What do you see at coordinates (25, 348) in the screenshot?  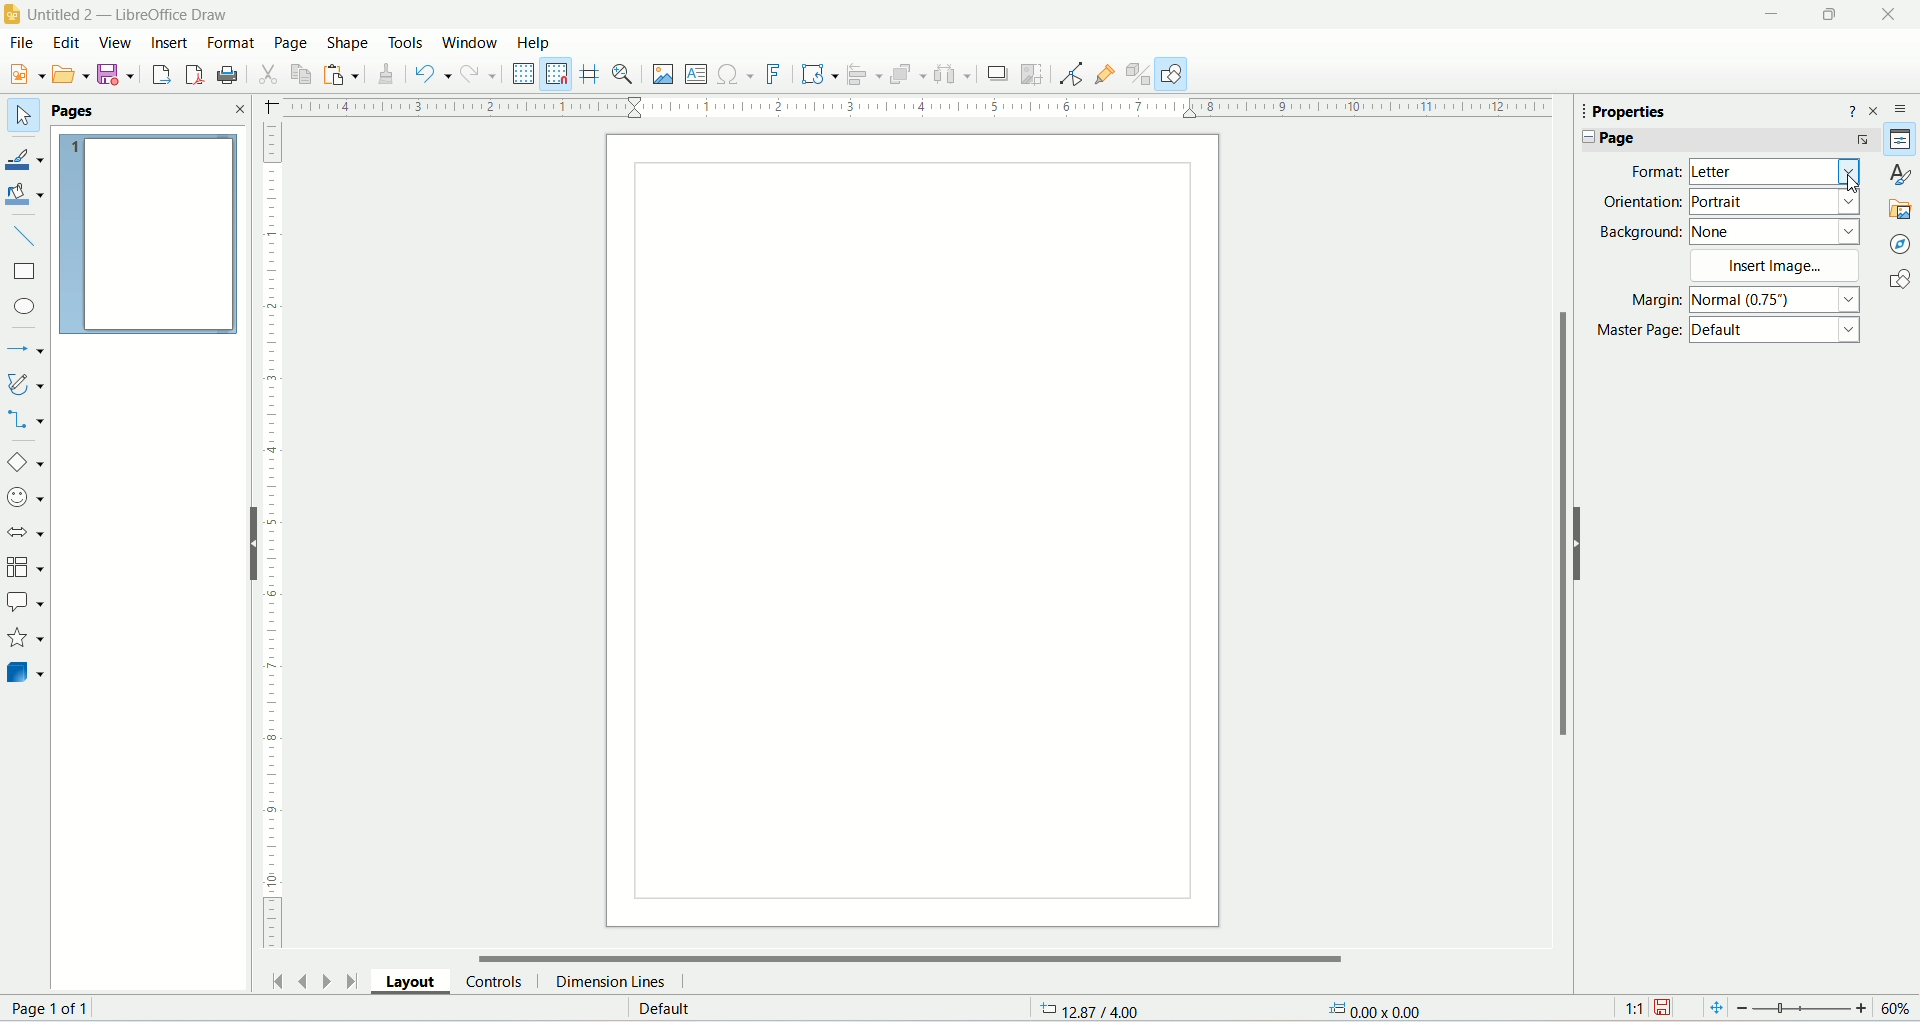 I see `line and arrows` at bounding box center [25, 348].